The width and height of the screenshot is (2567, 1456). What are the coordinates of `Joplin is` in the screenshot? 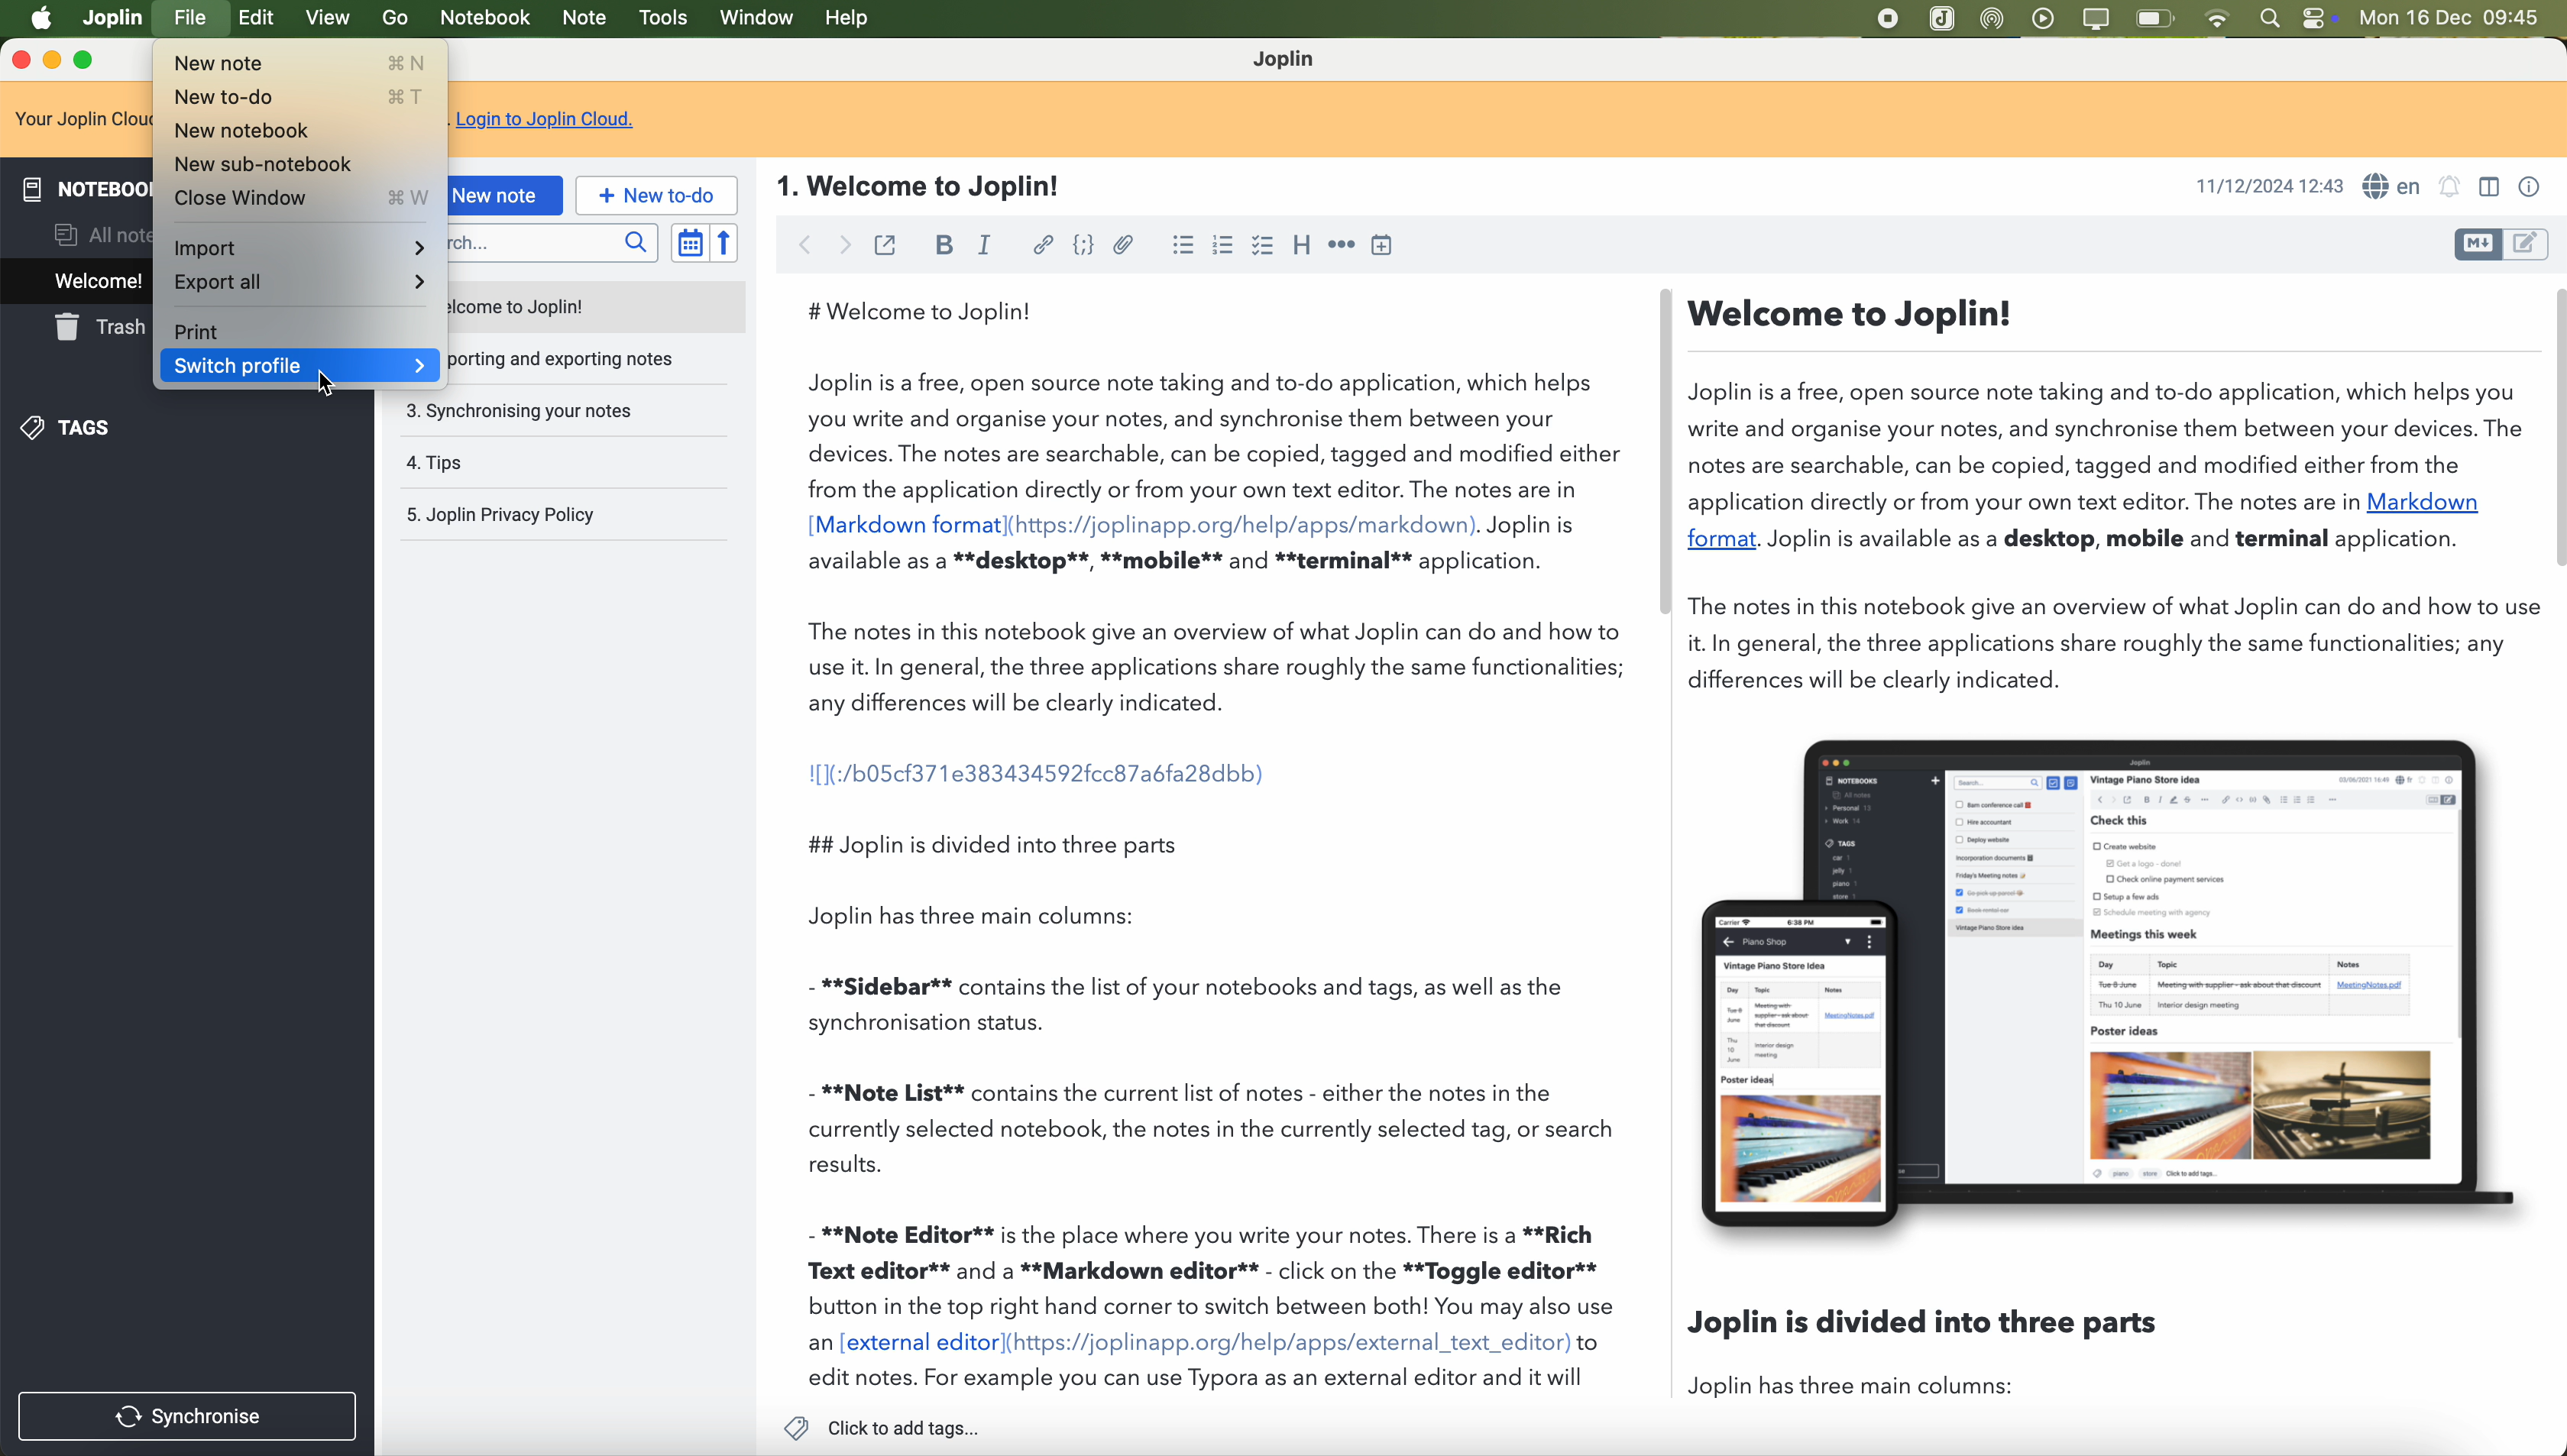 It's located at (1533, 526).